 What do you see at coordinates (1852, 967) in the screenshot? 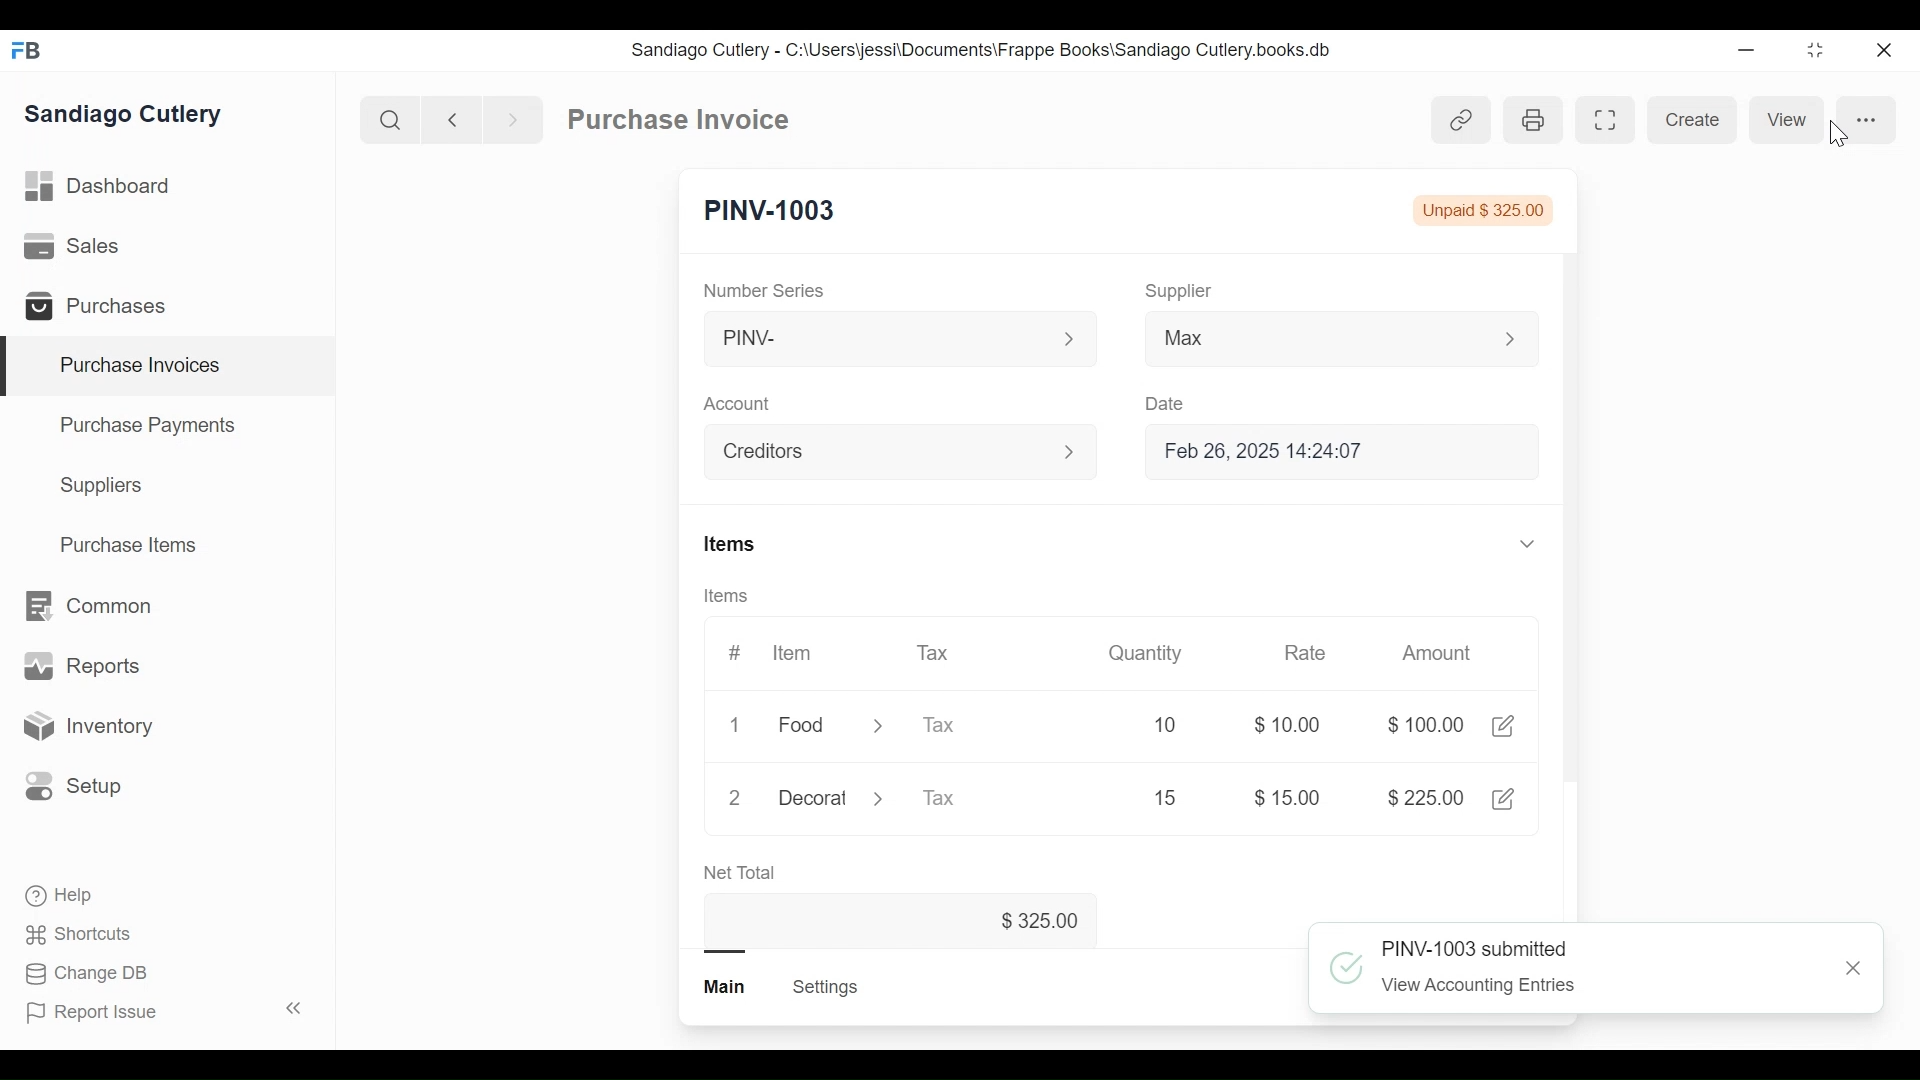
I see `close` at bounding box center [1852, 967].